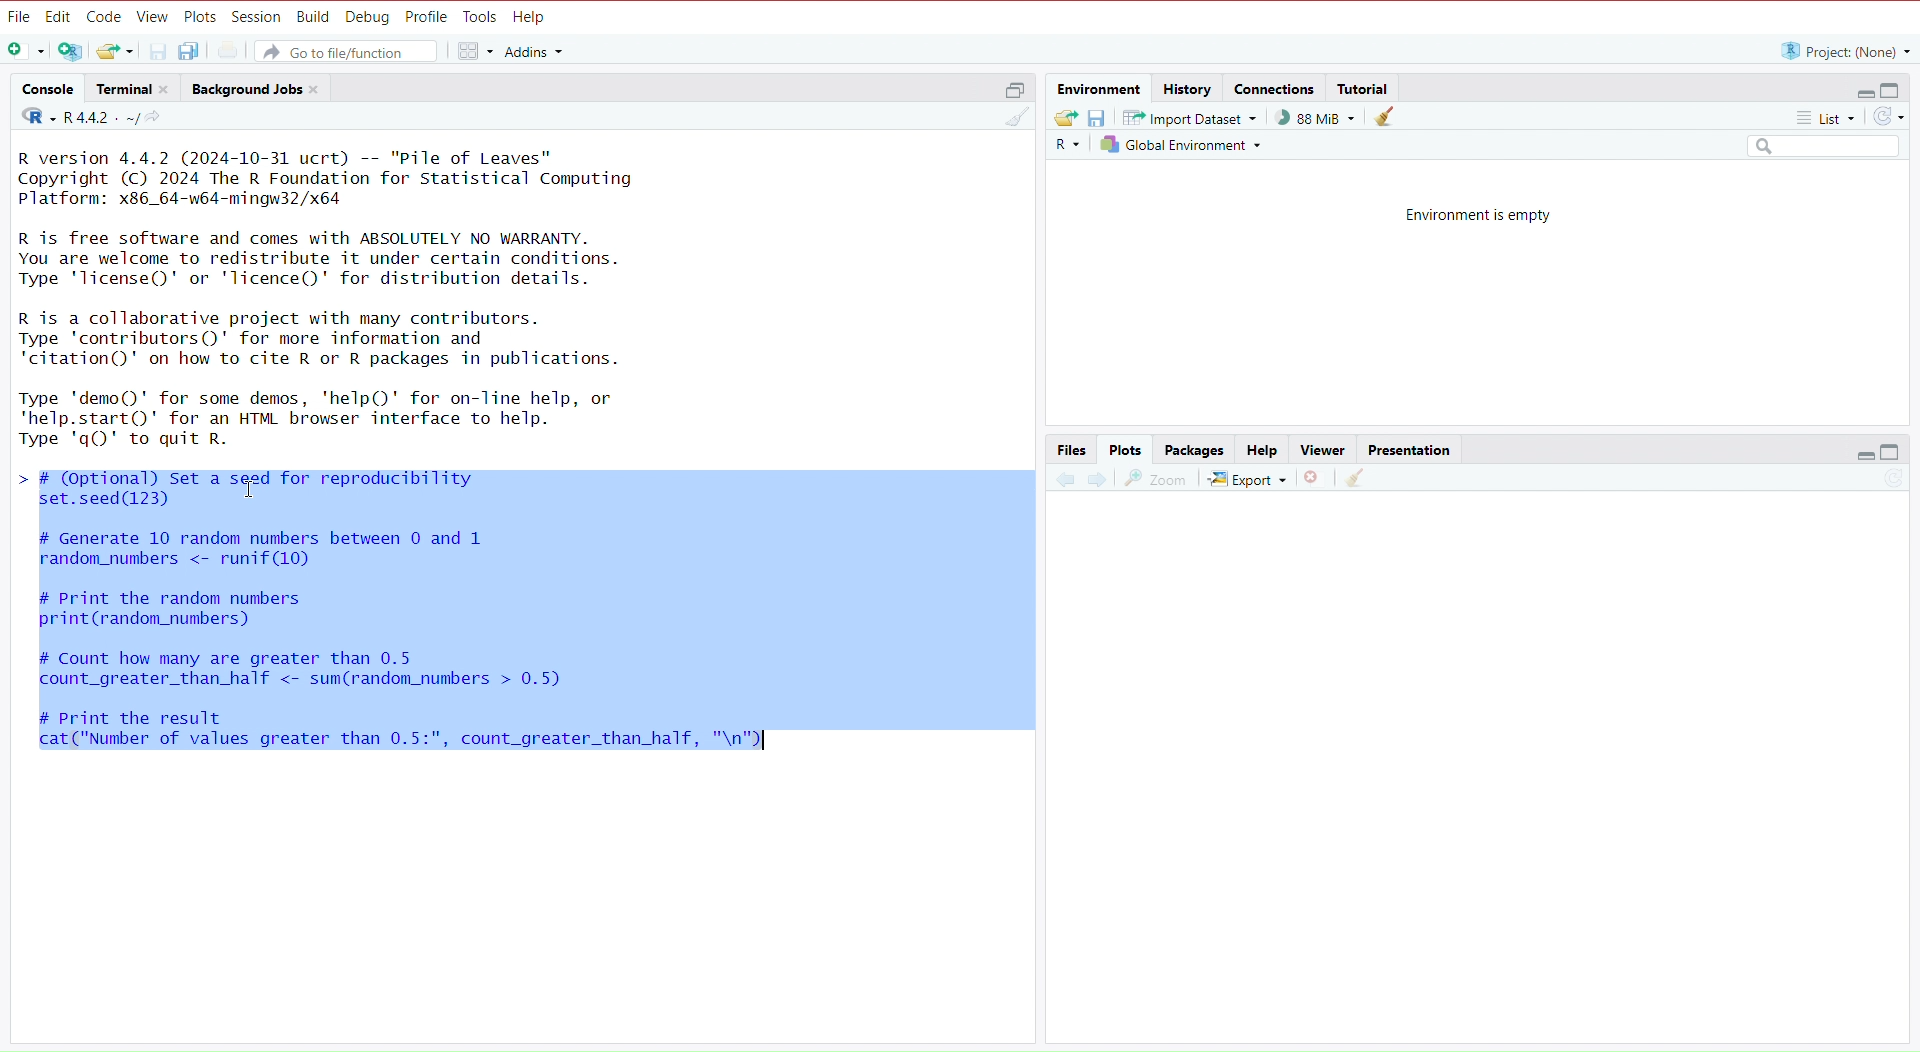 The image size is (1920, 1052). What do you see at coordinates (1125, 449) in the screenshot?
I see `Plots` at bounding box center [1125, 449].